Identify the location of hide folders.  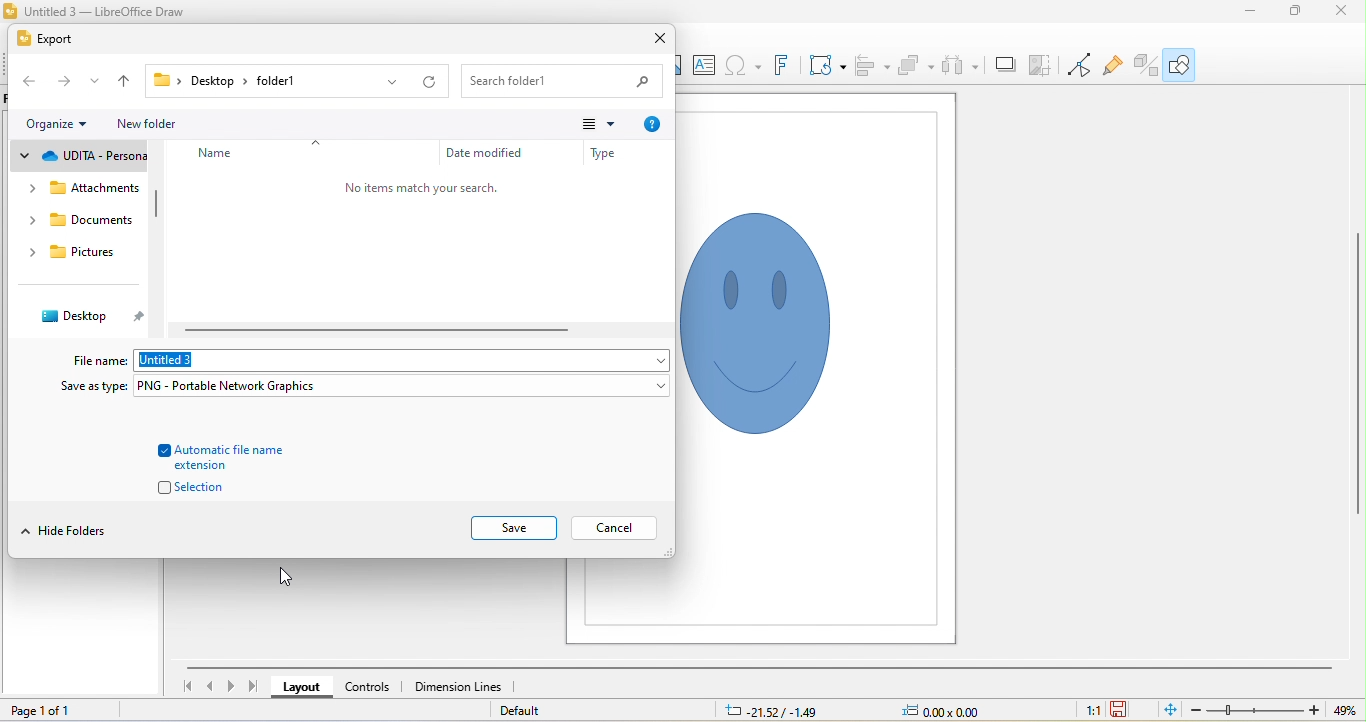
(84, 530).